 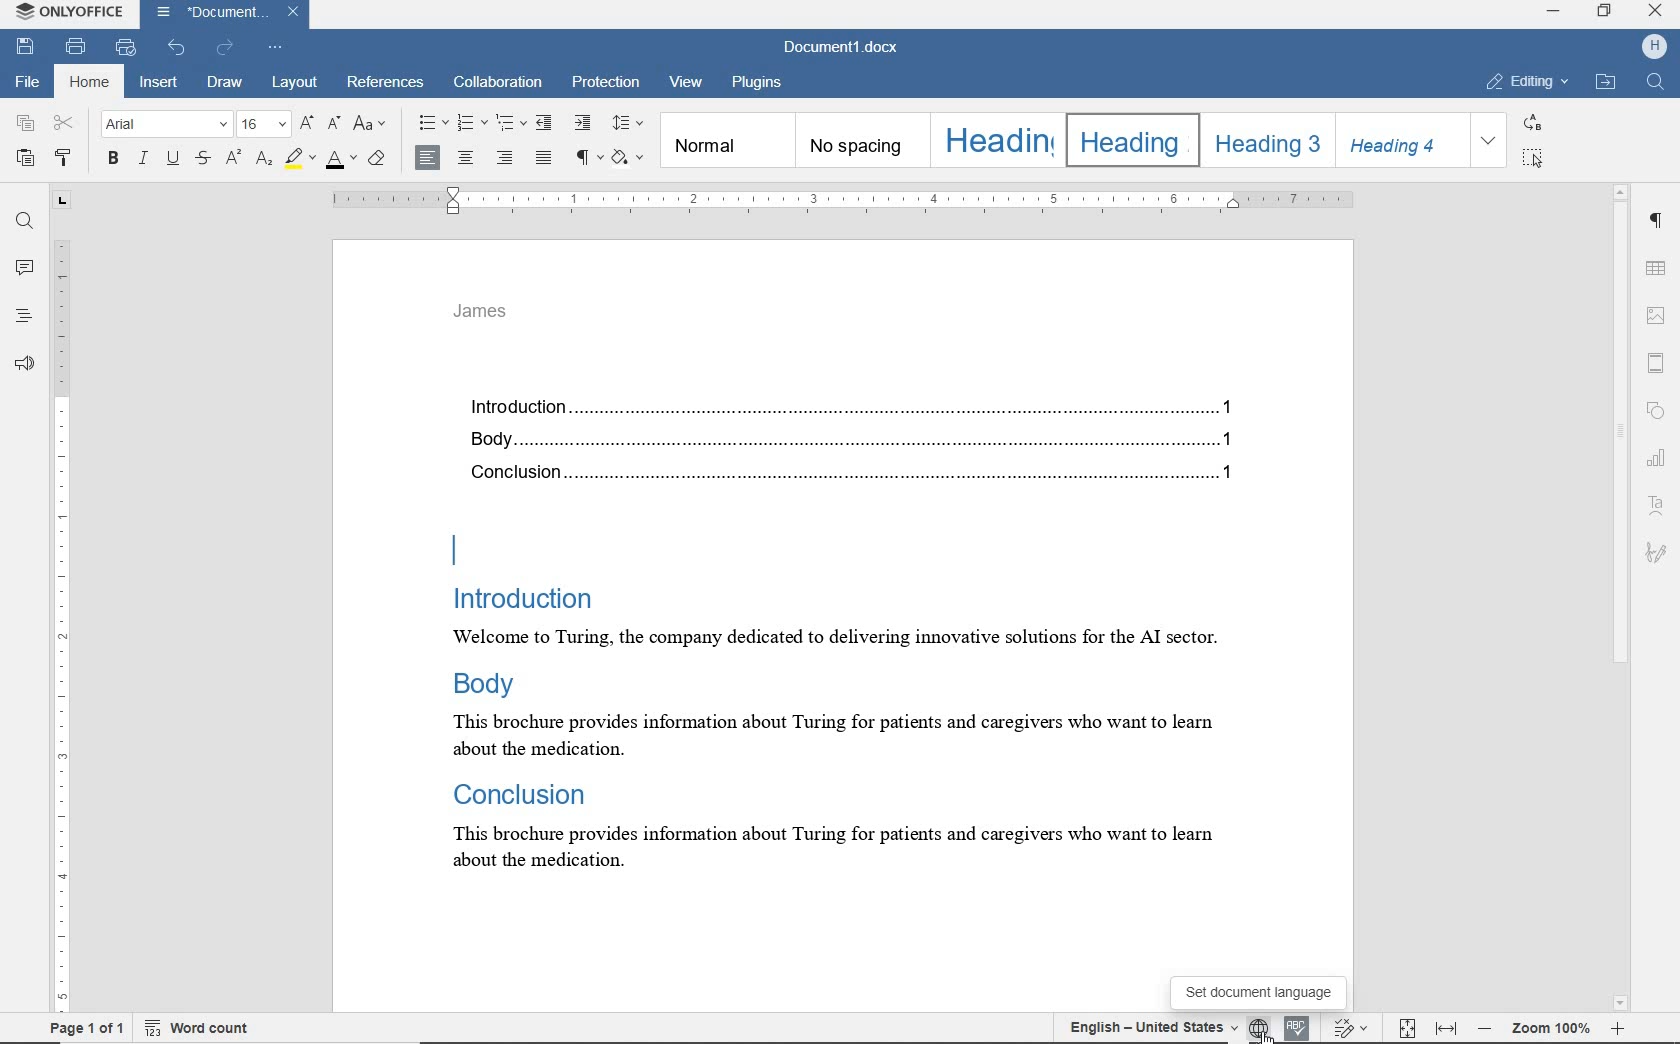 I want to click on subscript, so click(x=263, y=159).